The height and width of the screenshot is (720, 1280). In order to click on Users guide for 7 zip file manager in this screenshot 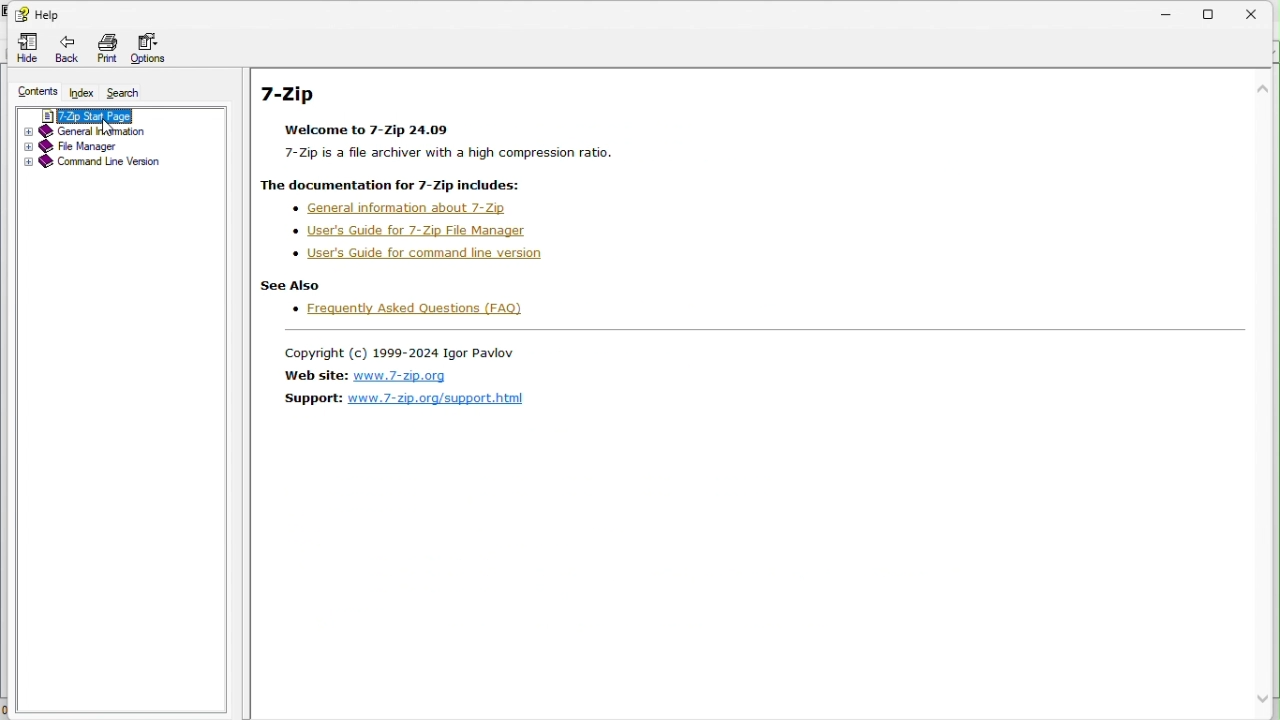, I will do `click(406, 232)`.